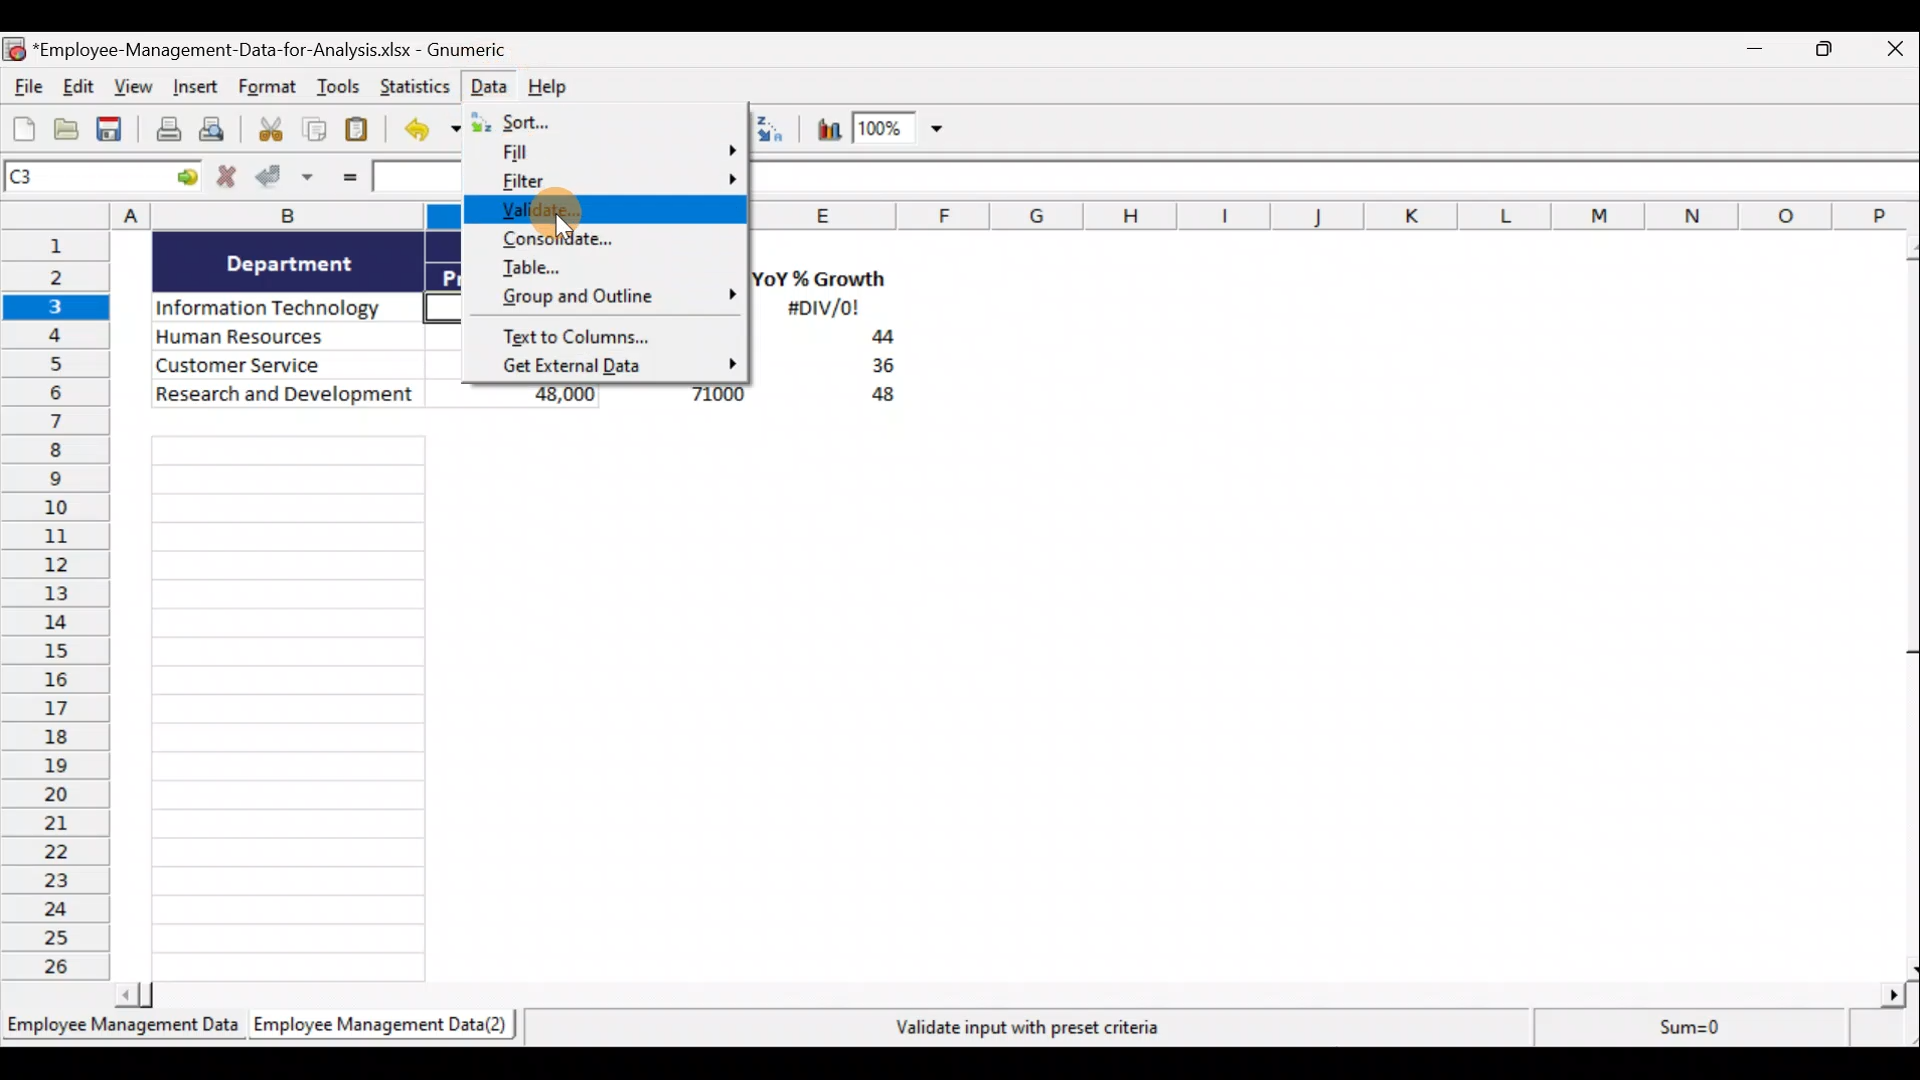 The width and height of the screenshot is (1920, 1080). I want to click on Gnumeric logo, so click(13, 49).